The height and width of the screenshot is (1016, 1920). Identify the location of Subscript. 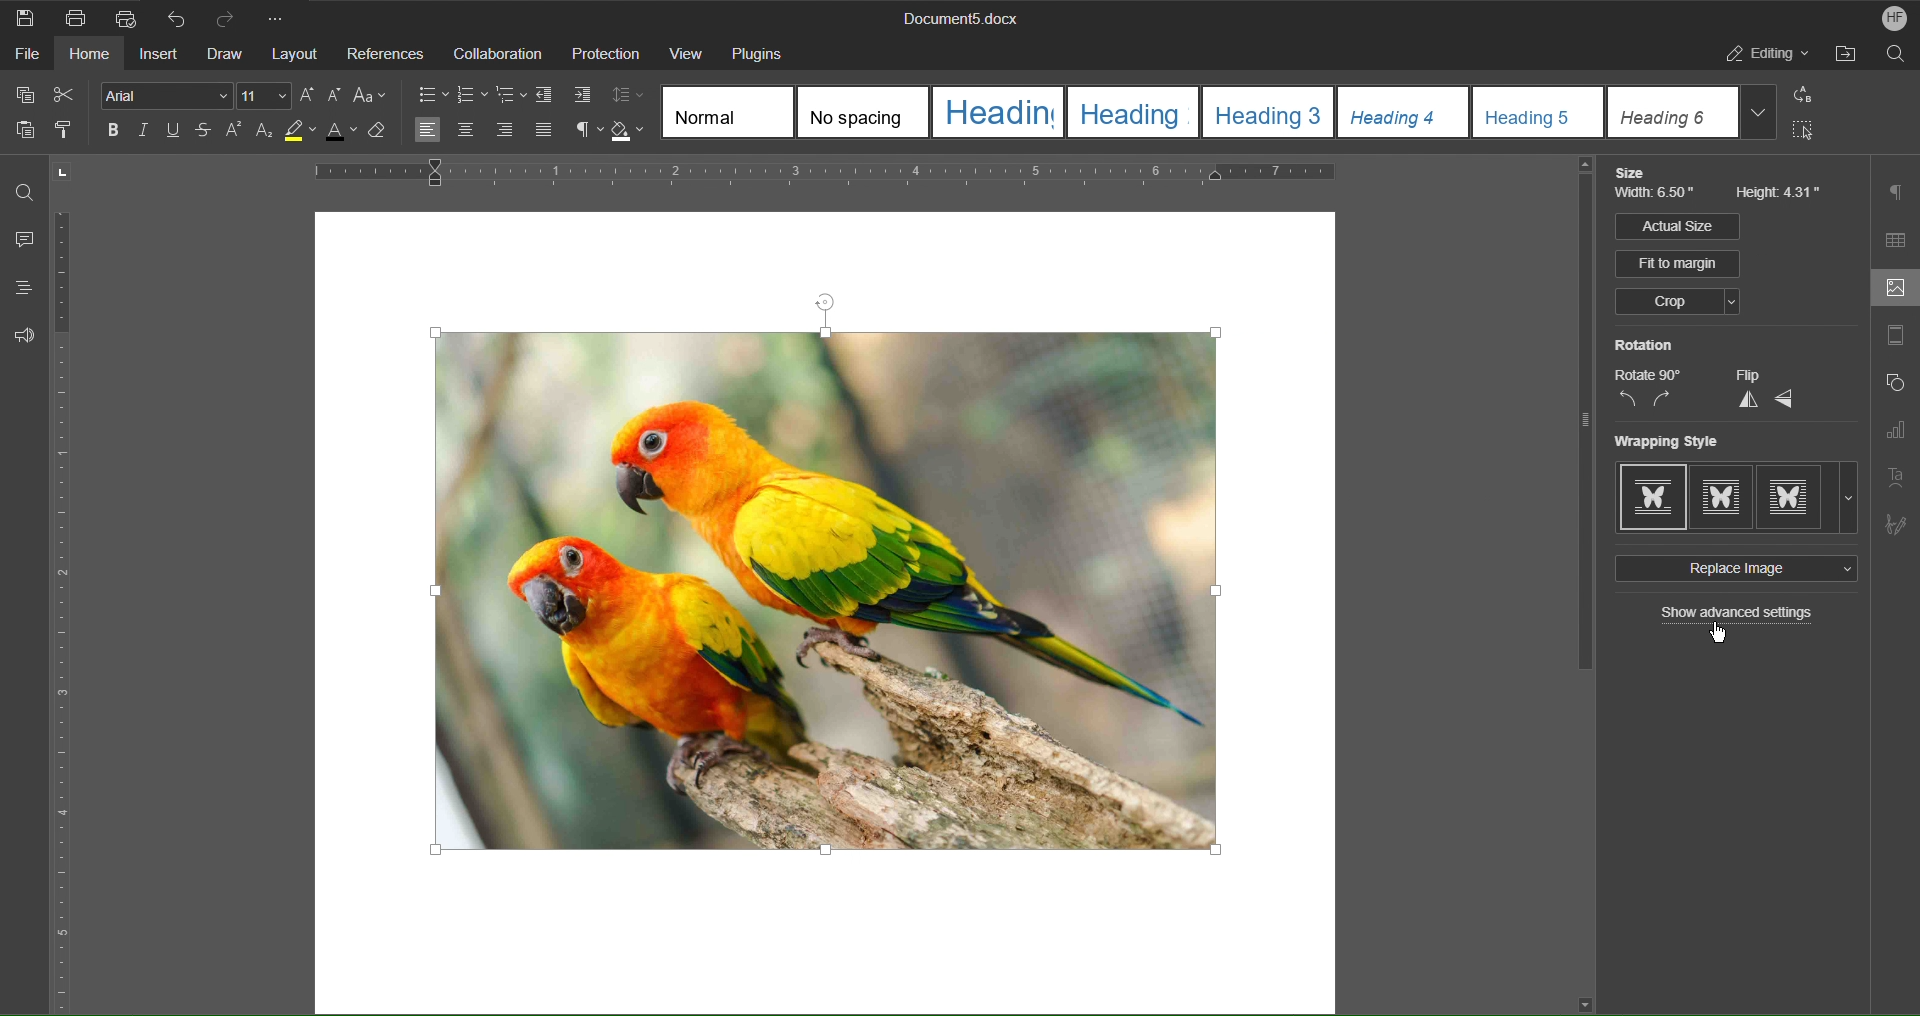
(265, 134).